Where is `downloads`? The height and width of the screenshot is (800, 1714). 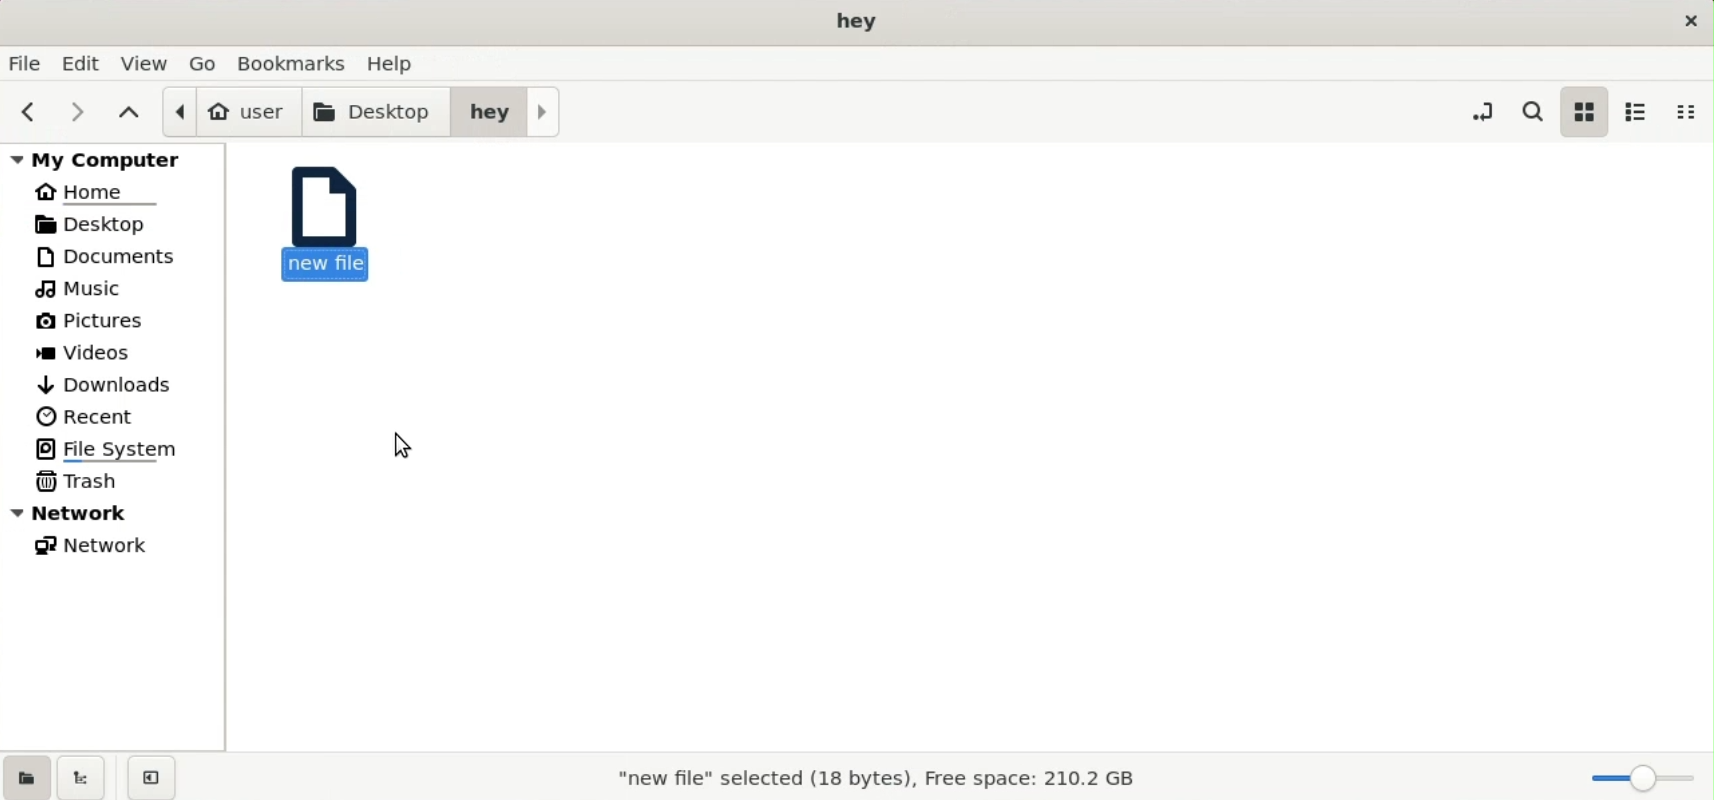
downloads is located at coordinates (107, 382).